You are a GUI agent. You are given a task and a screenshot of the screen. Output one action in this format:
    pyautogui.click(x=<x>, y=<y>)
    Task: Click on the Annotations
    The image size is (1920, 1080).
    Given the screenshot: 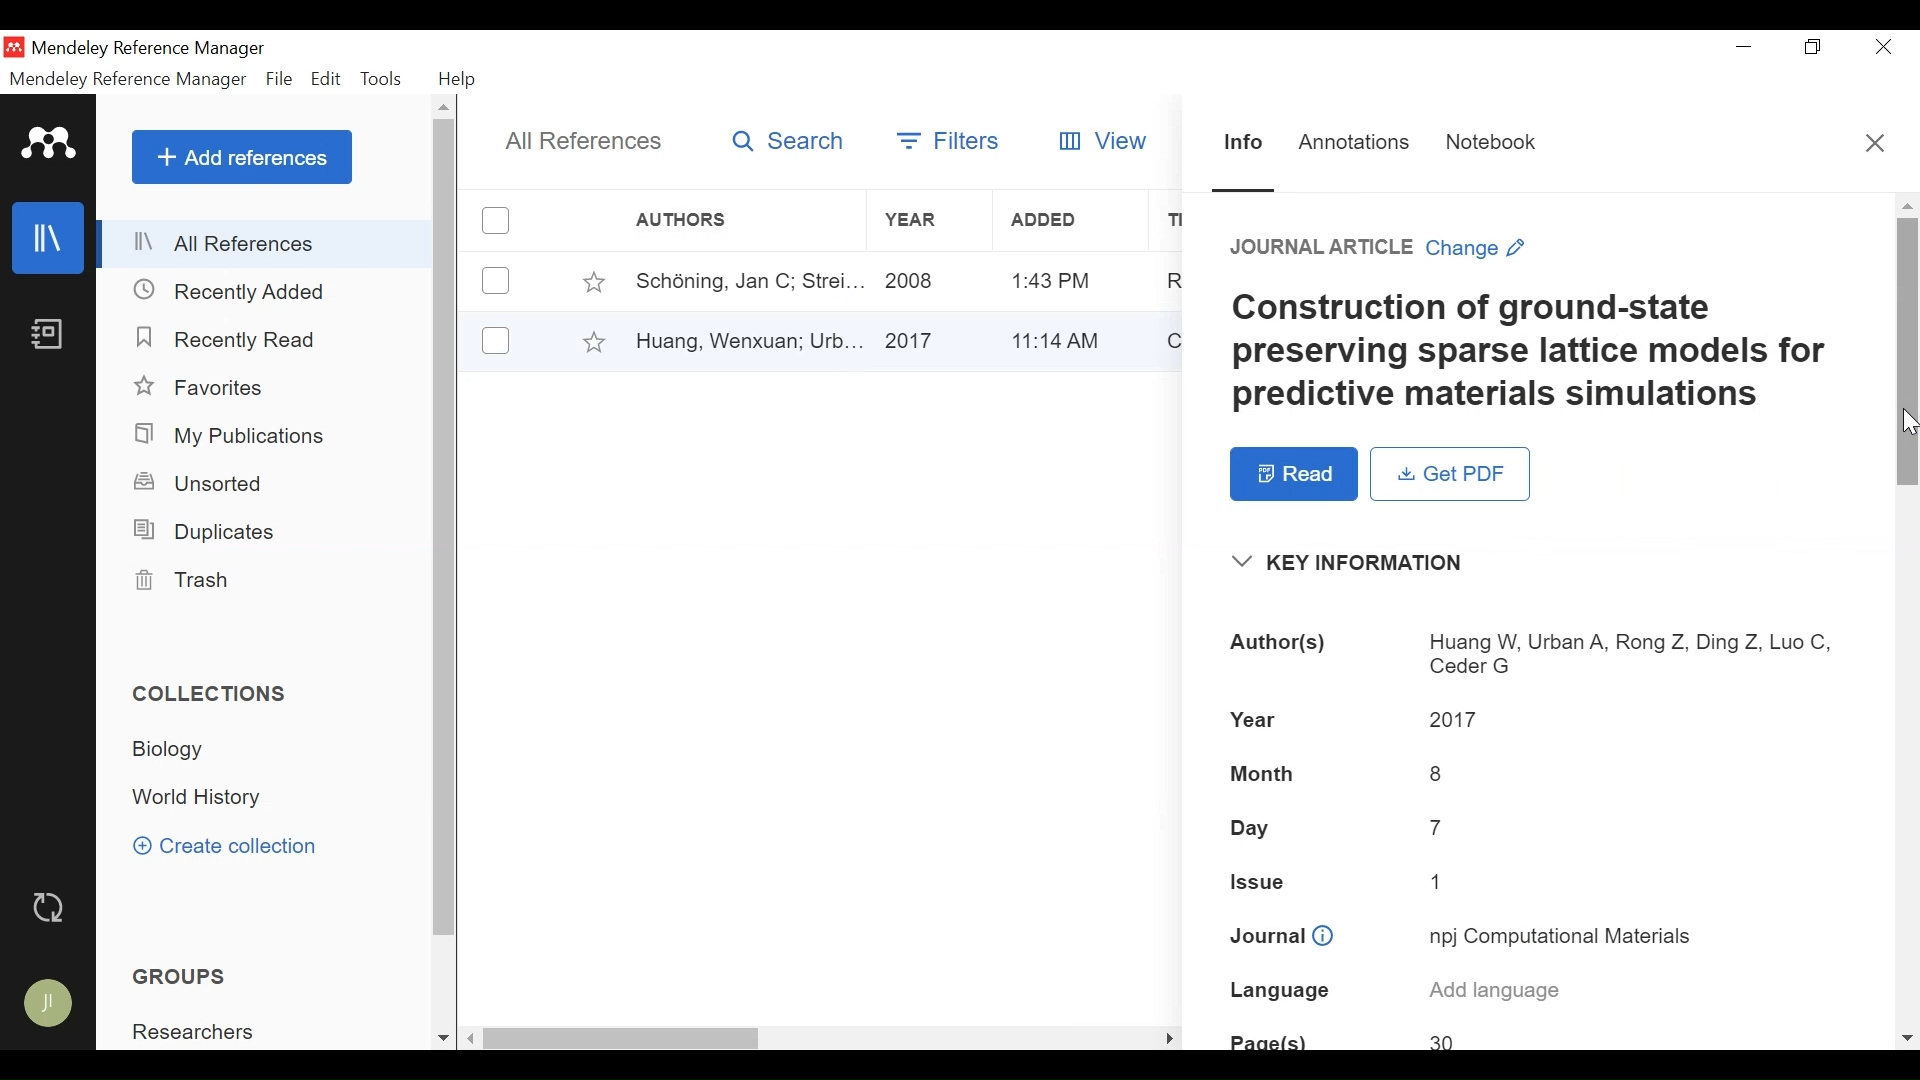 What is the action you would take?
    pyautogui.click(x=1355, y=145)
    